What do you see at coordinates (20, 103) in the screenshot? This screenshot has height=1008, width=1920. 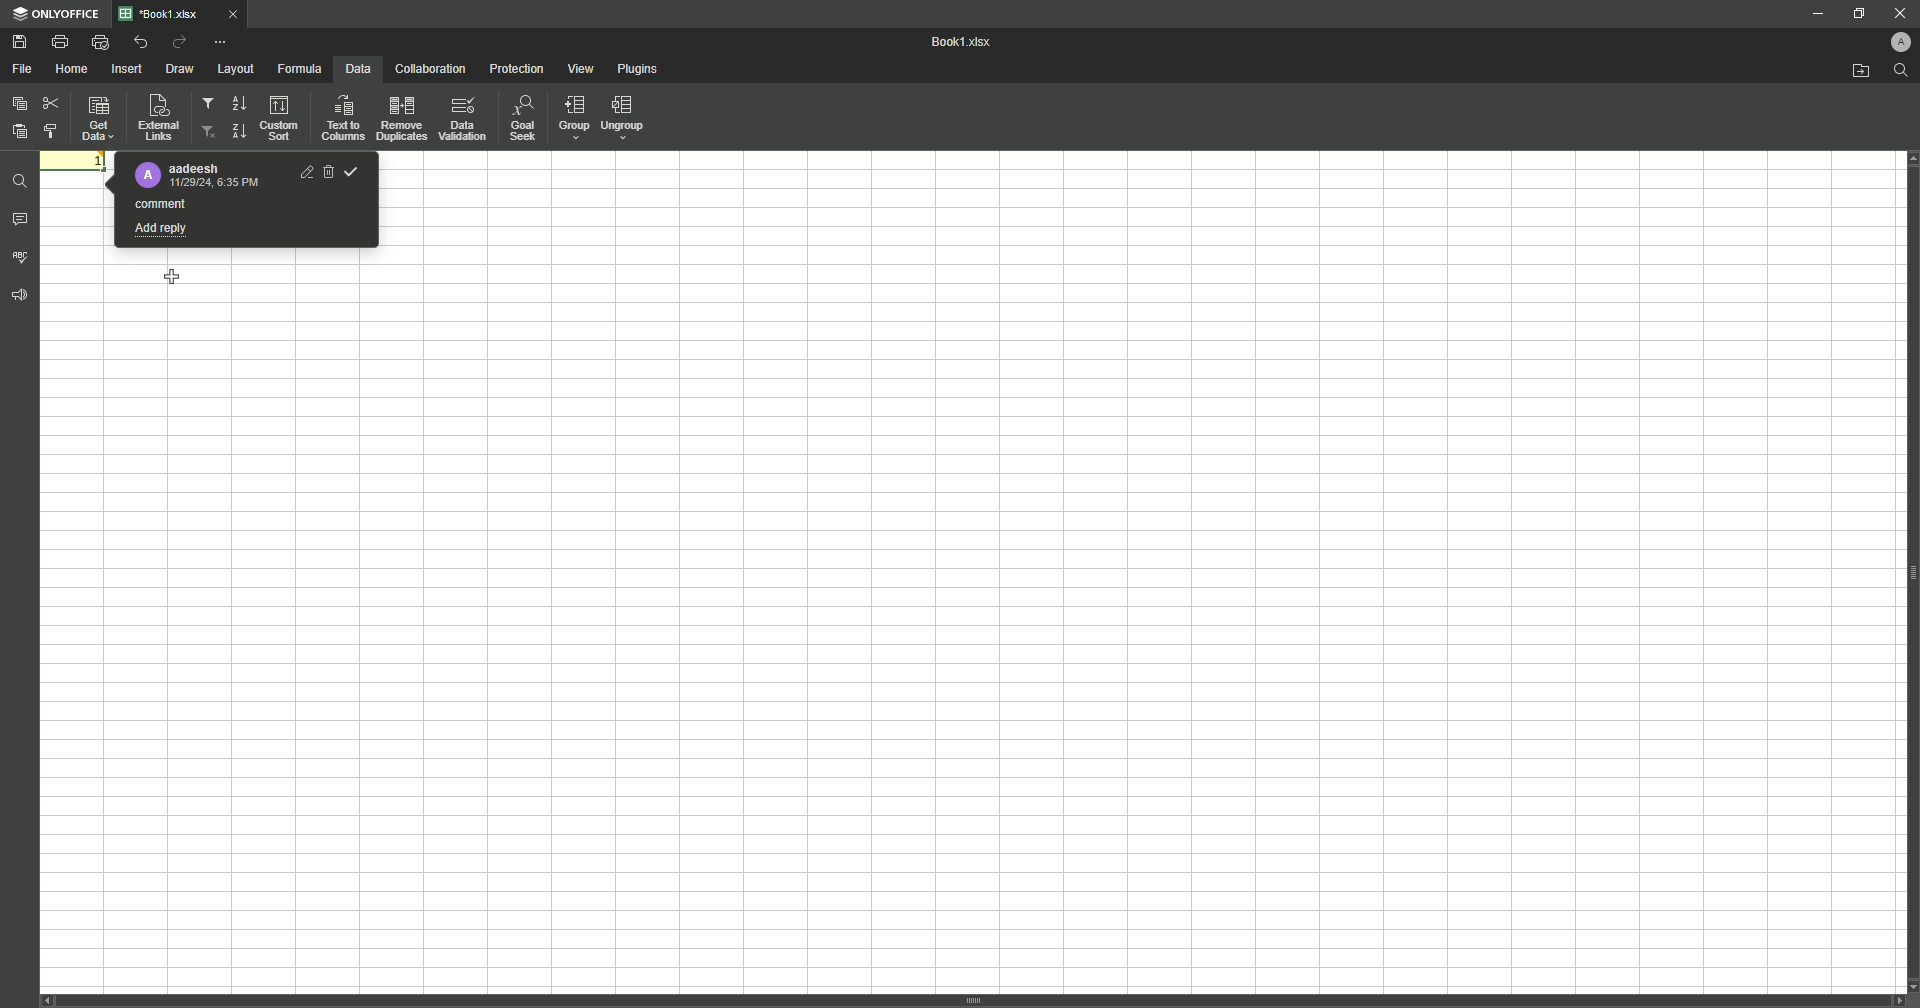 I see `Paste` at bounding box center [20, 103].